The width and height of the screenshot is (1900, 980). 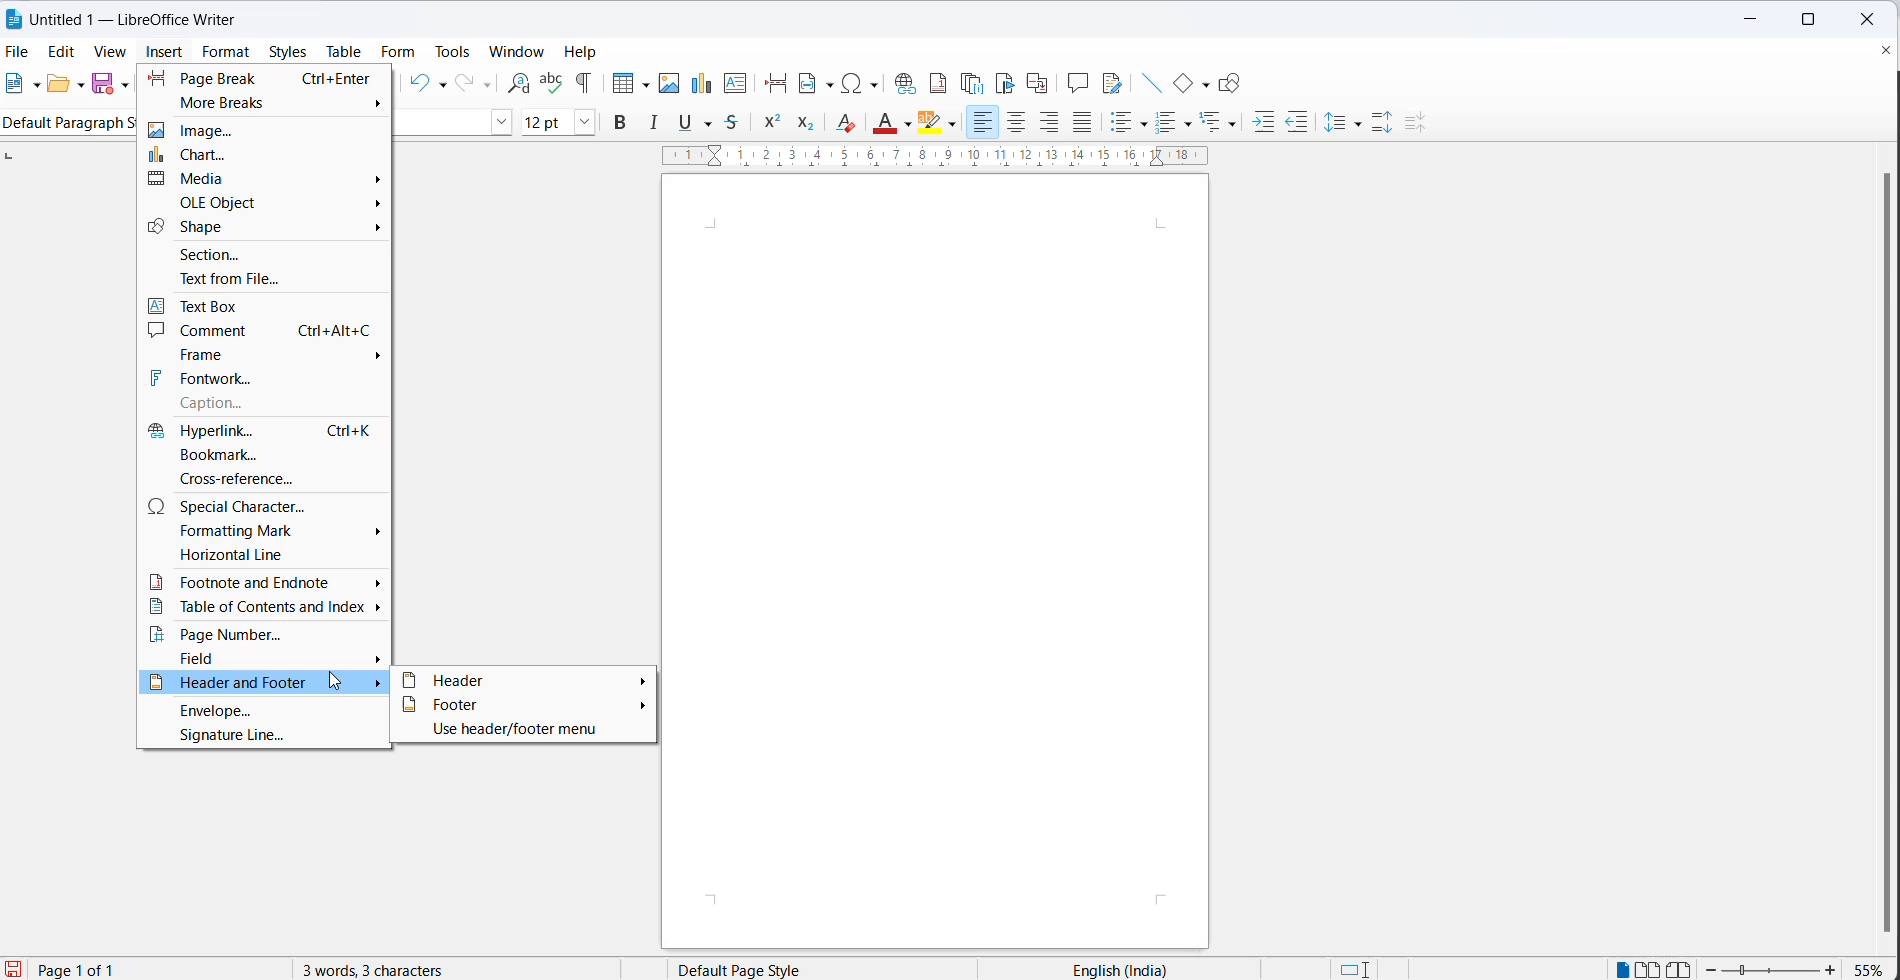 What do you see at coordinates (20, 50) in the screenshot?
I see `file` at bounding box center [20, 50].